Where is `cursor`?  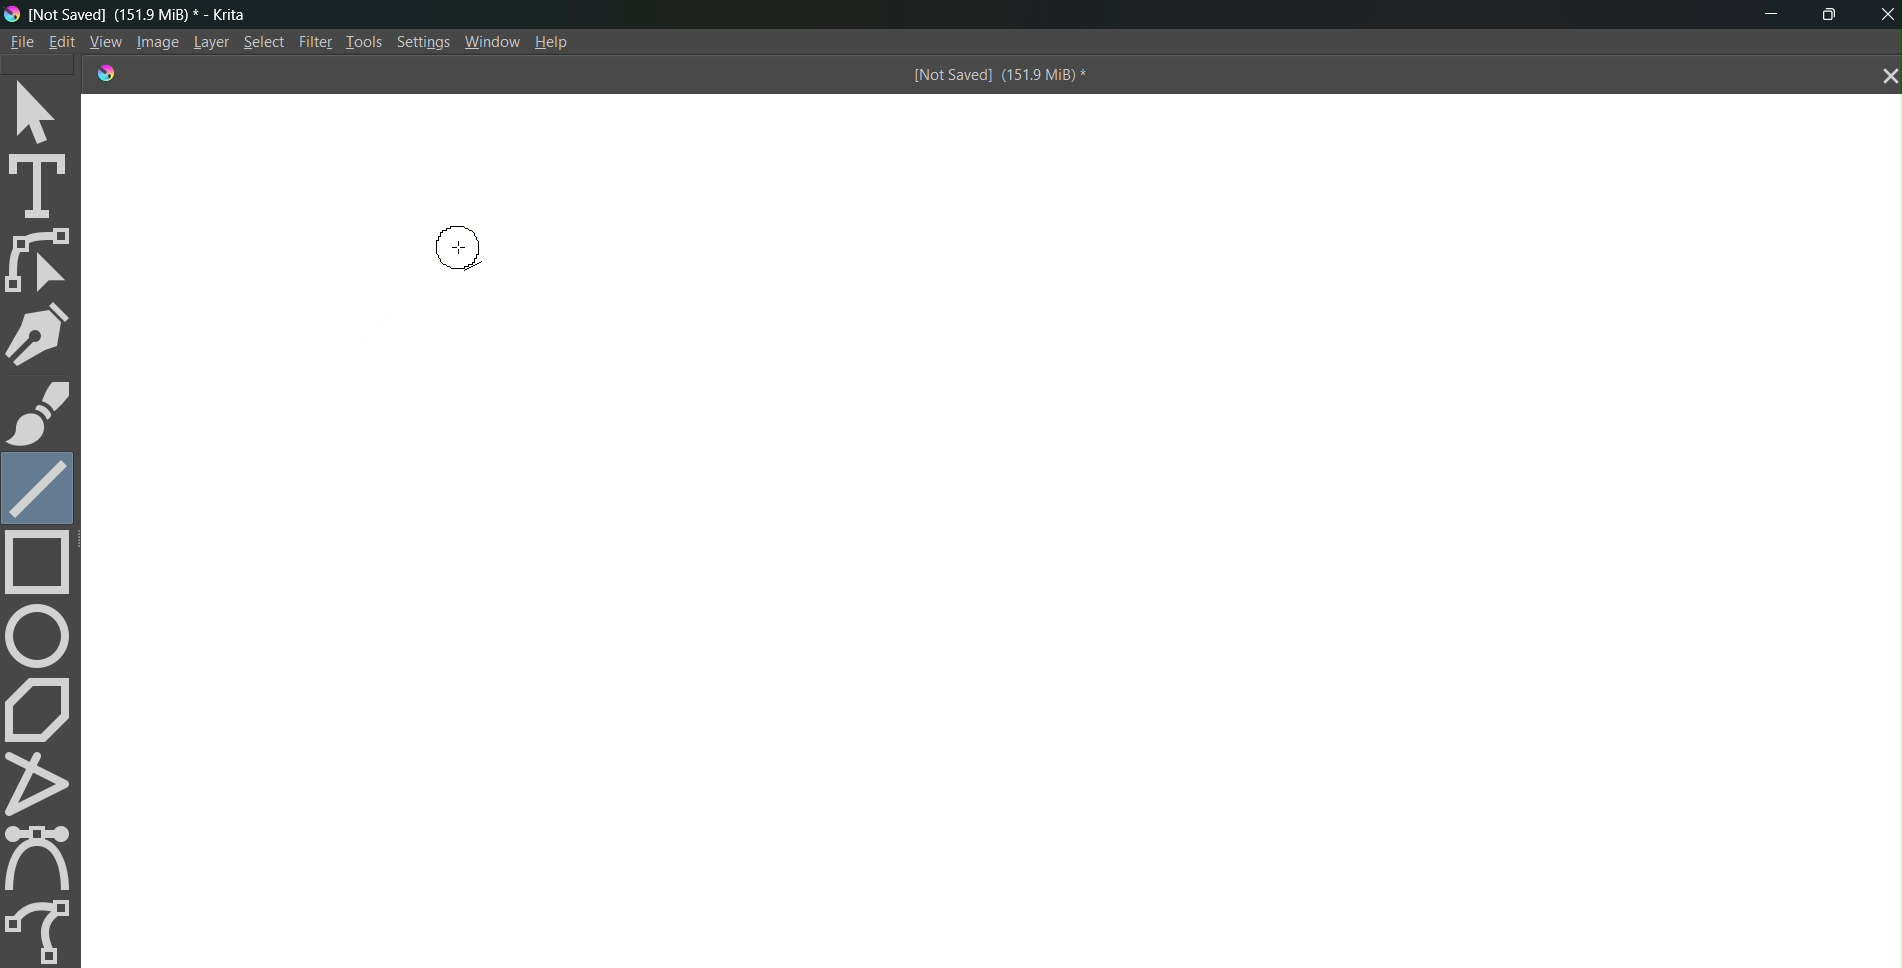
cursor is located at coordinates (458, 248).